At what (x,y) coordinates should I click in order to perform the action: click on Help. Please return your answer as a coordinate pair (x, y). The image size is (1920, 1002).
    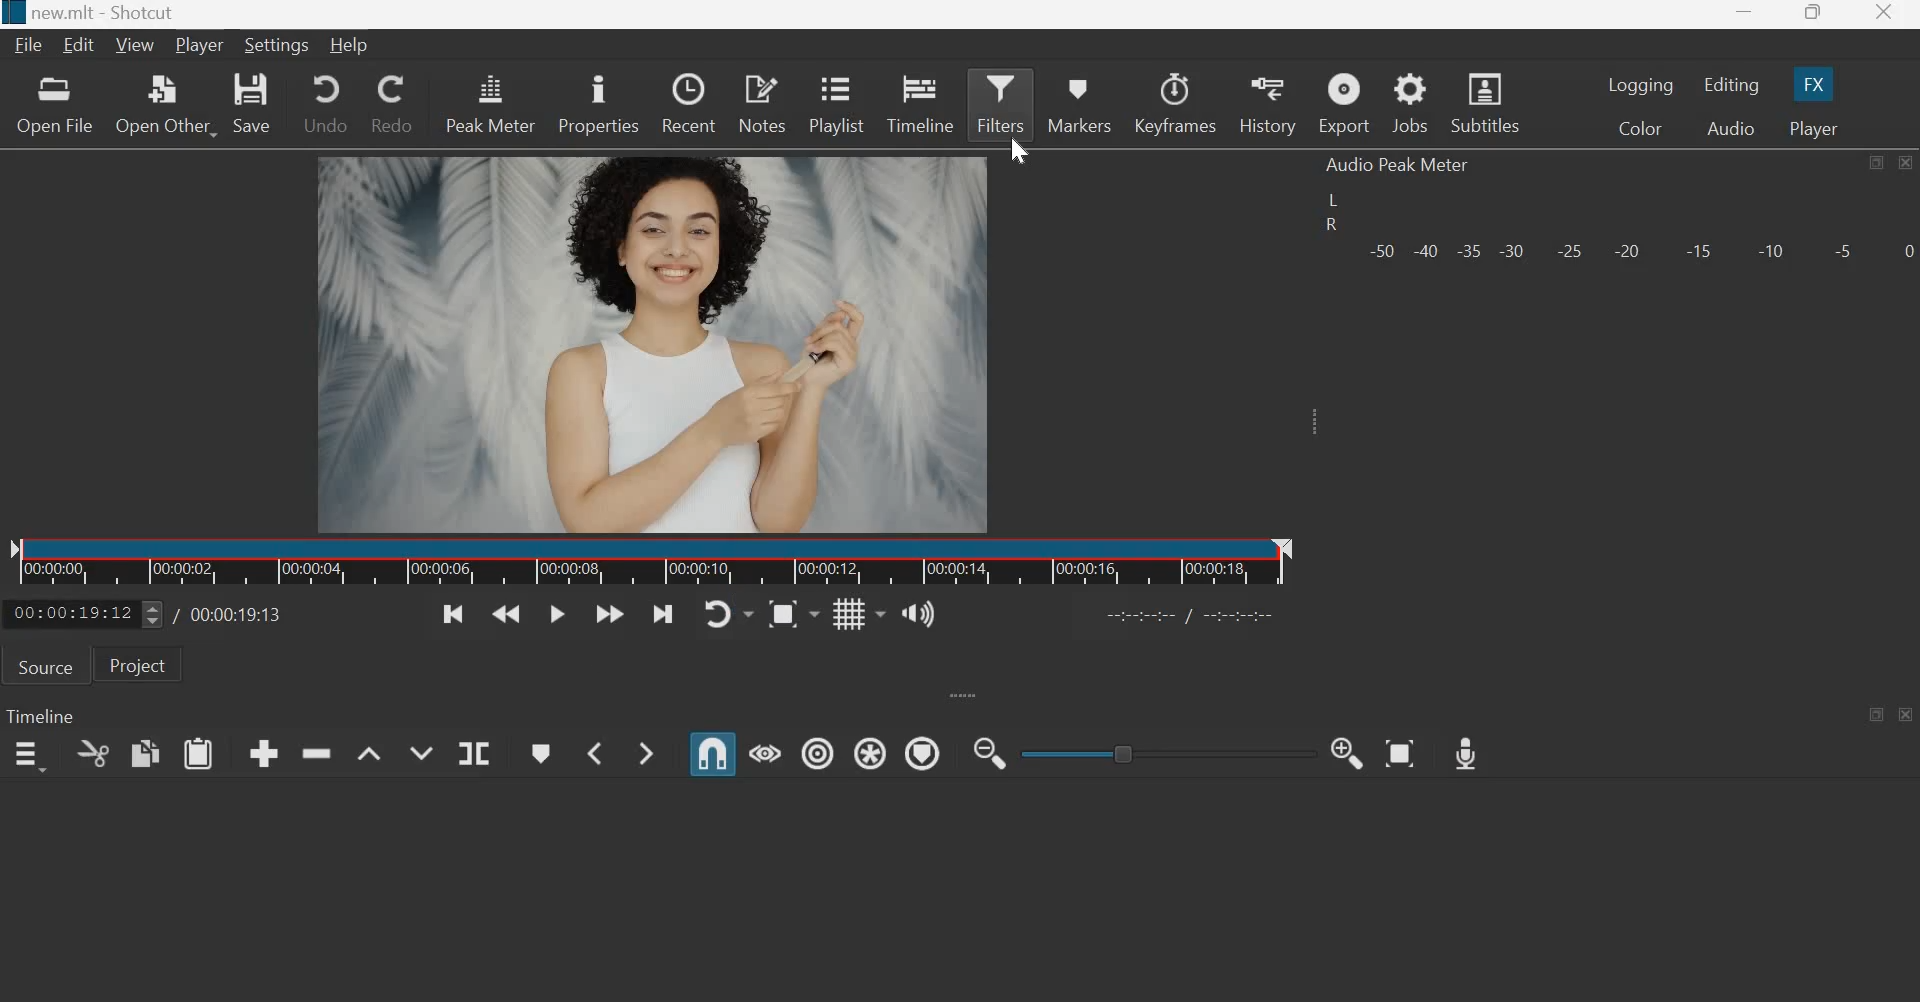
    Looking at the image, I should click on (355, 43).